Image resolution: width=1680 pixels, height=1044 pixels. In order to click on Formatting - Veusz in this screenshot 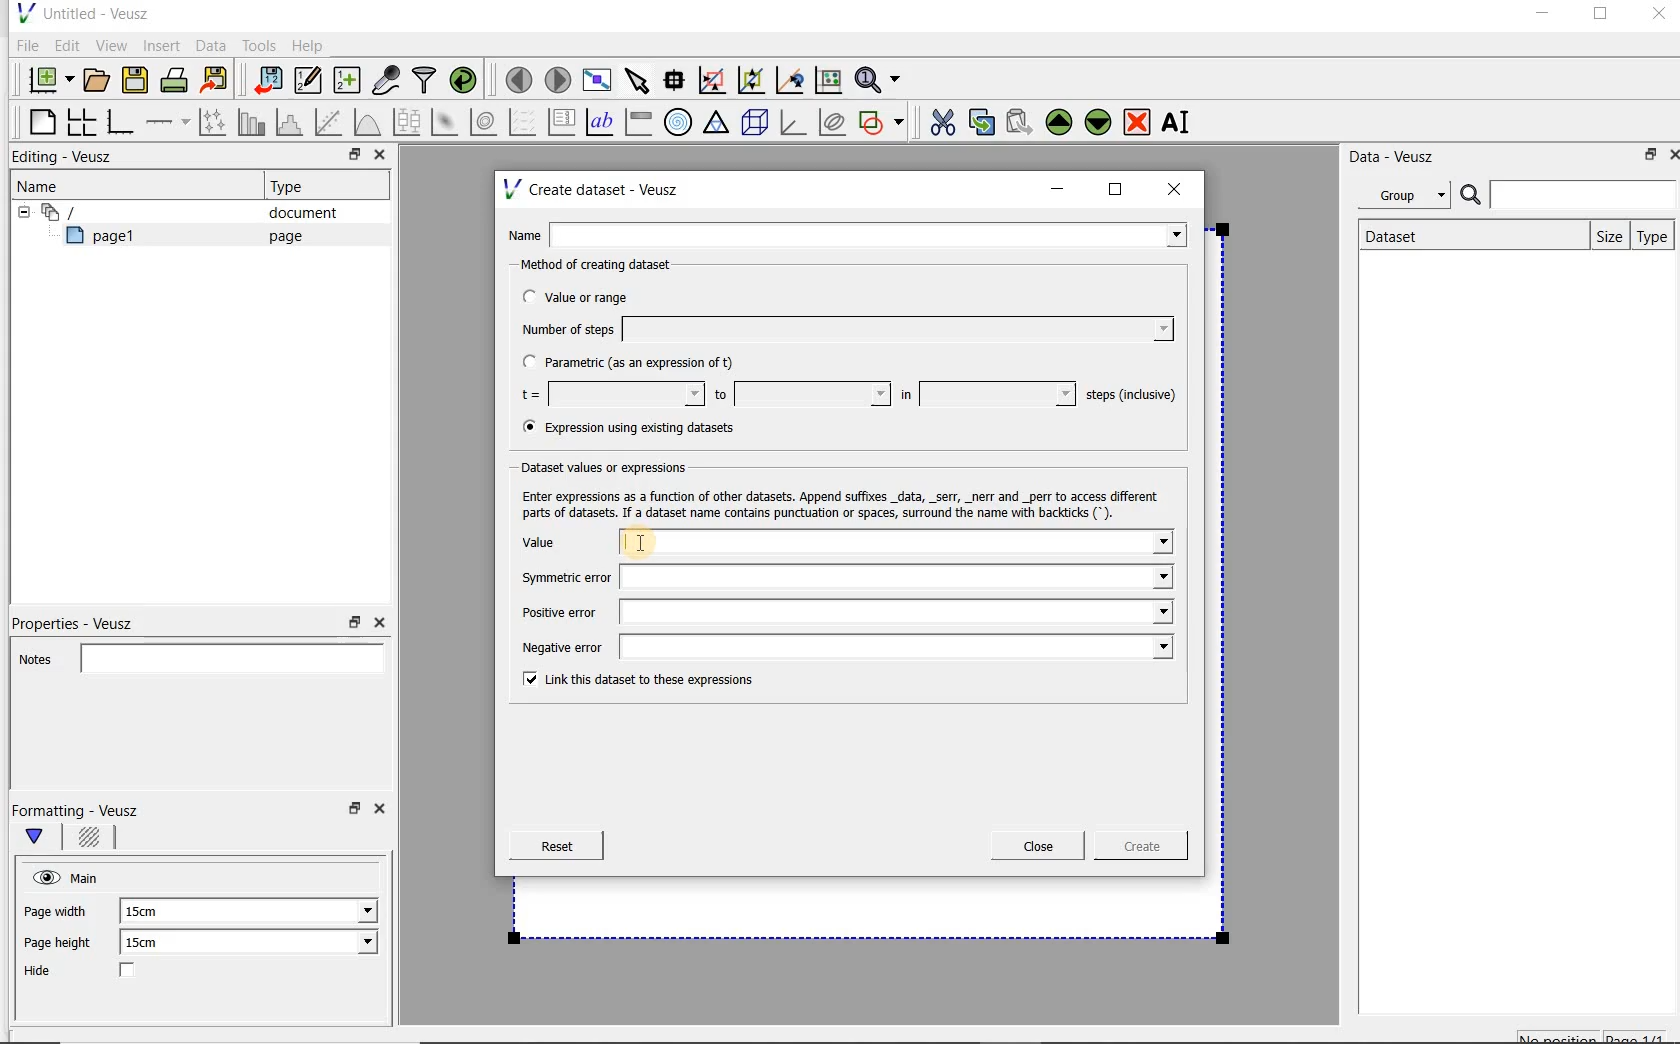, I will do `click(78, 810)`.